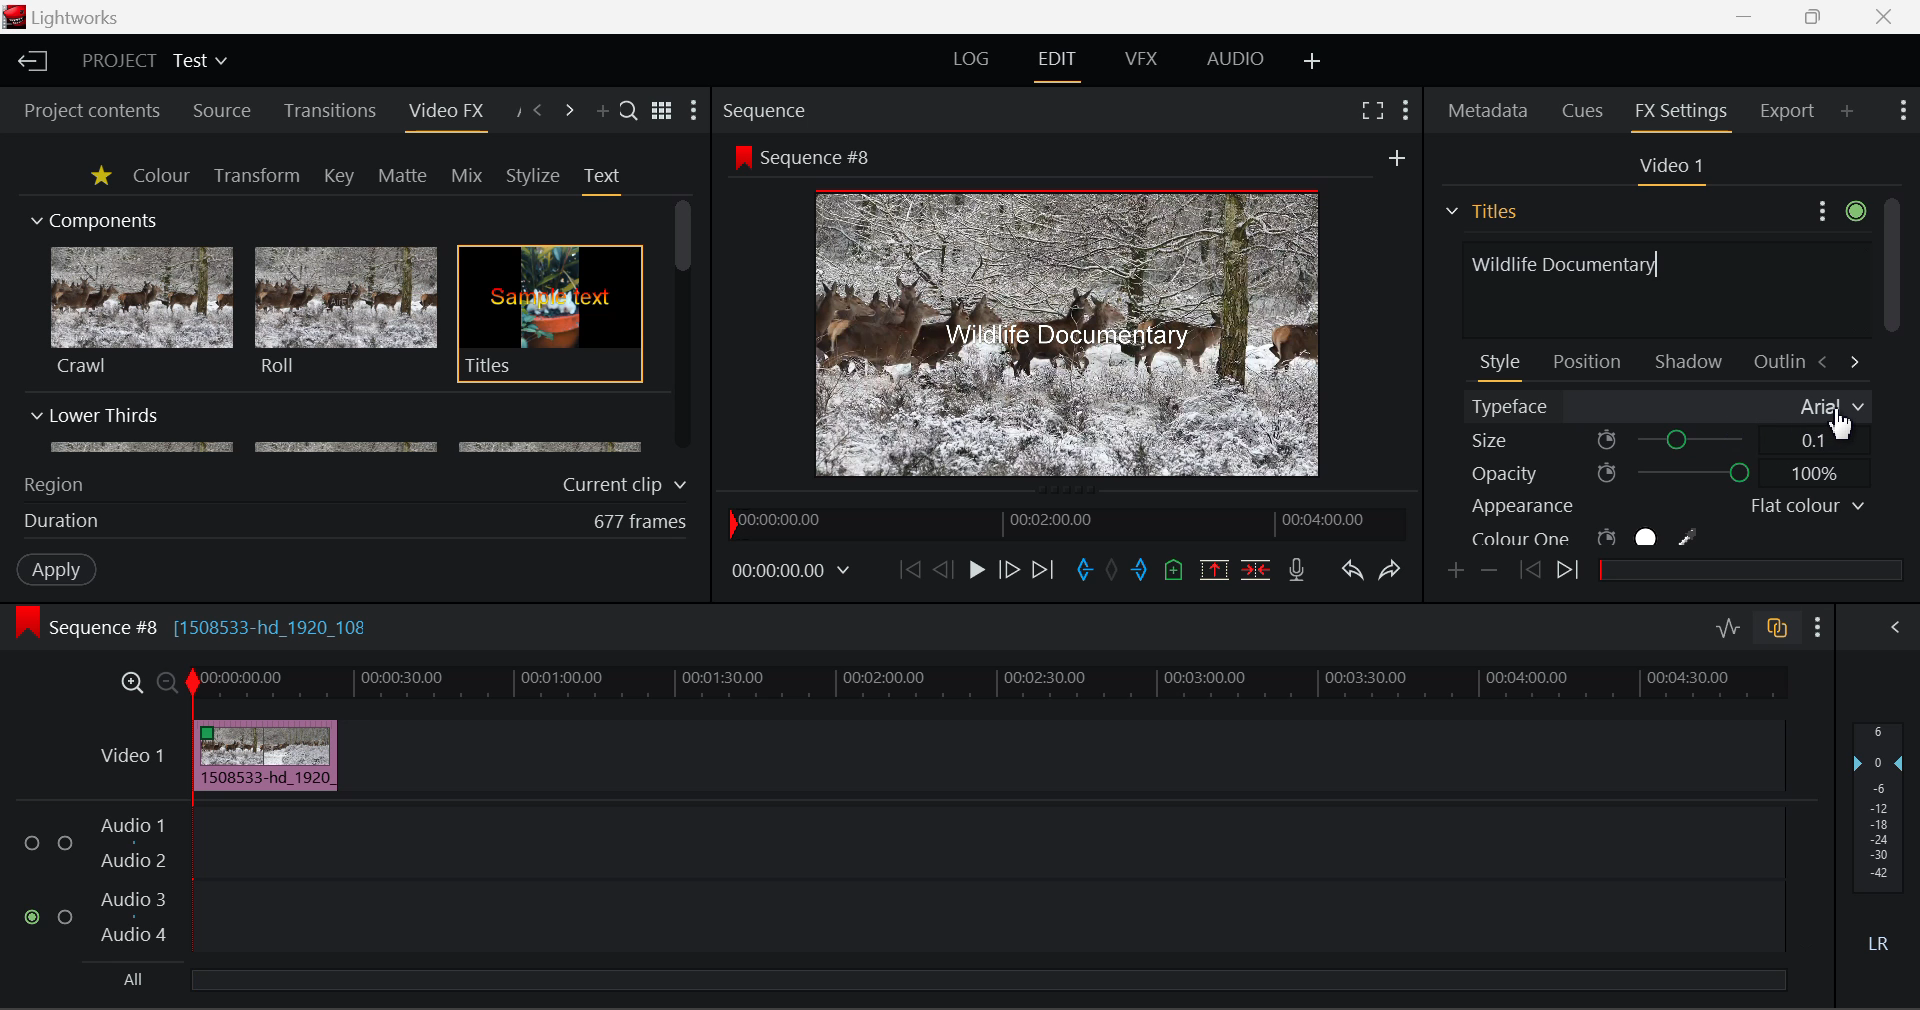 Image resolution: width=1920 pixels, height=1010 pixels. I want to click on Redo, so click(1392, 570).